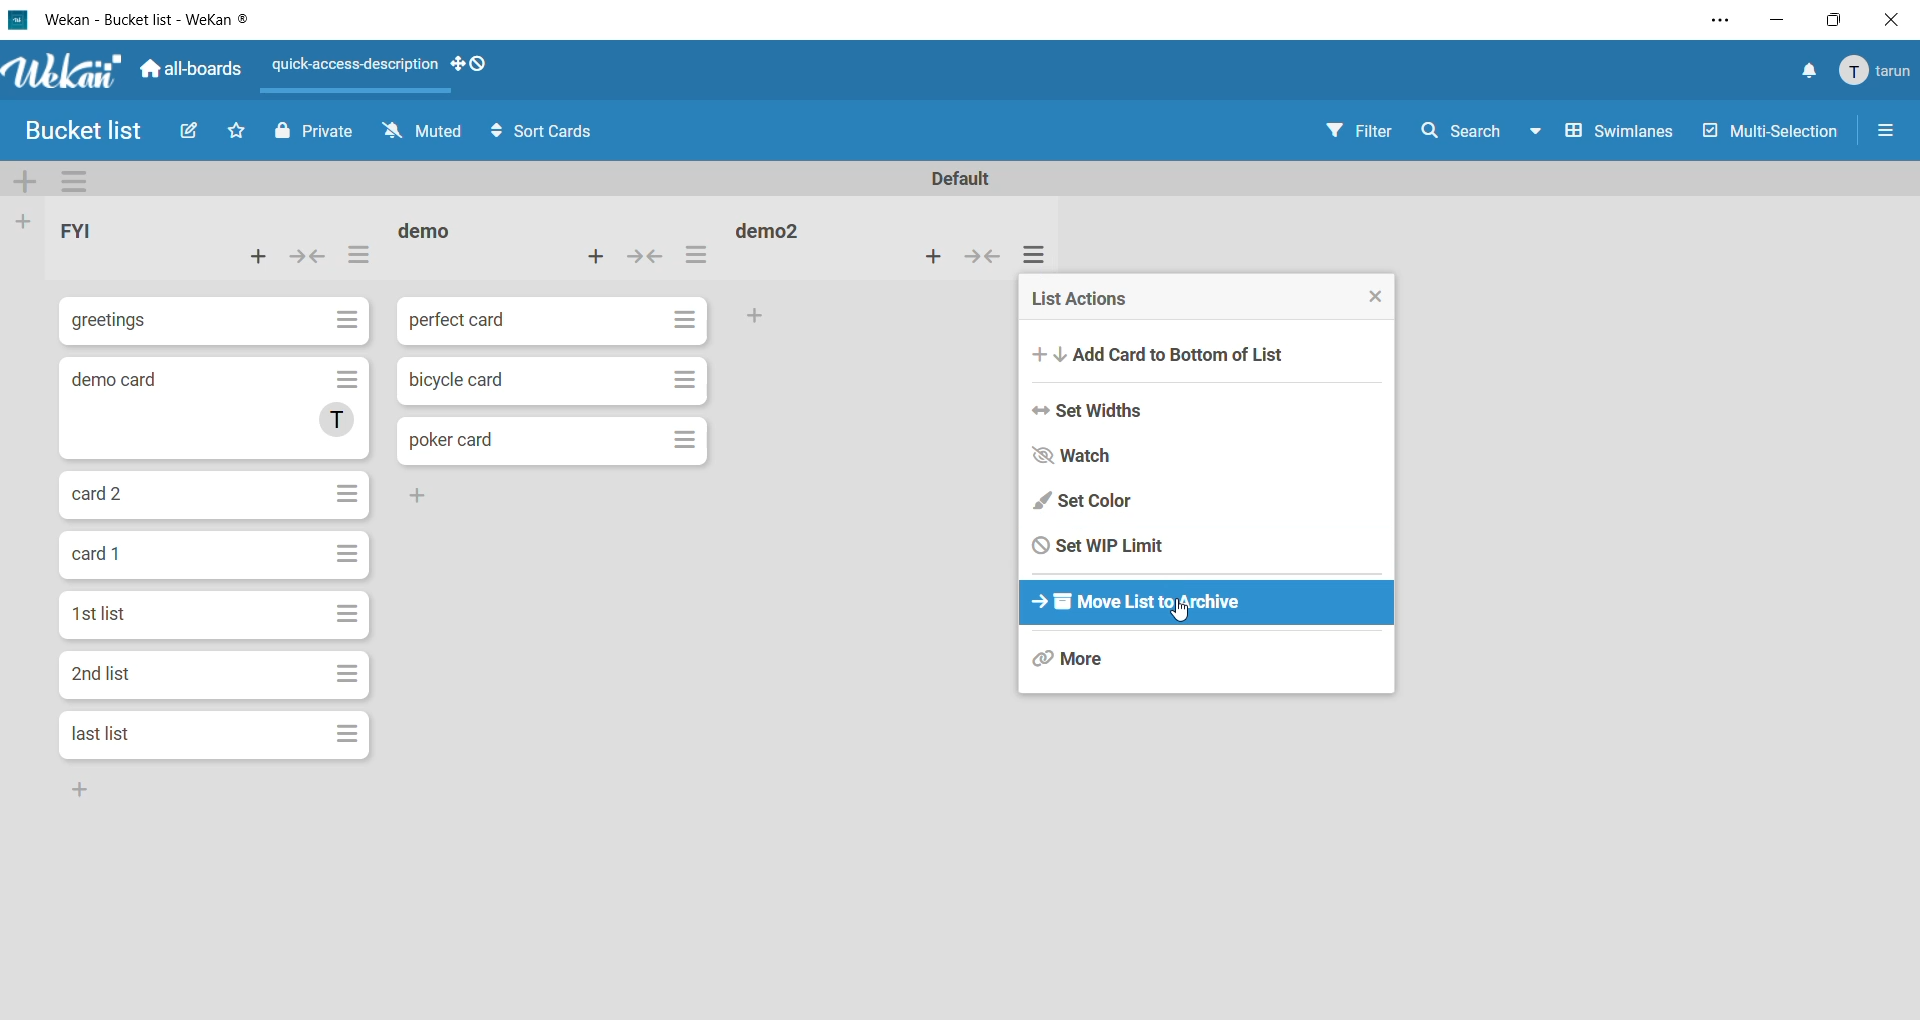  Describe the element at coordinates (220, 493) in the screenshot. I see `cards` at that location.